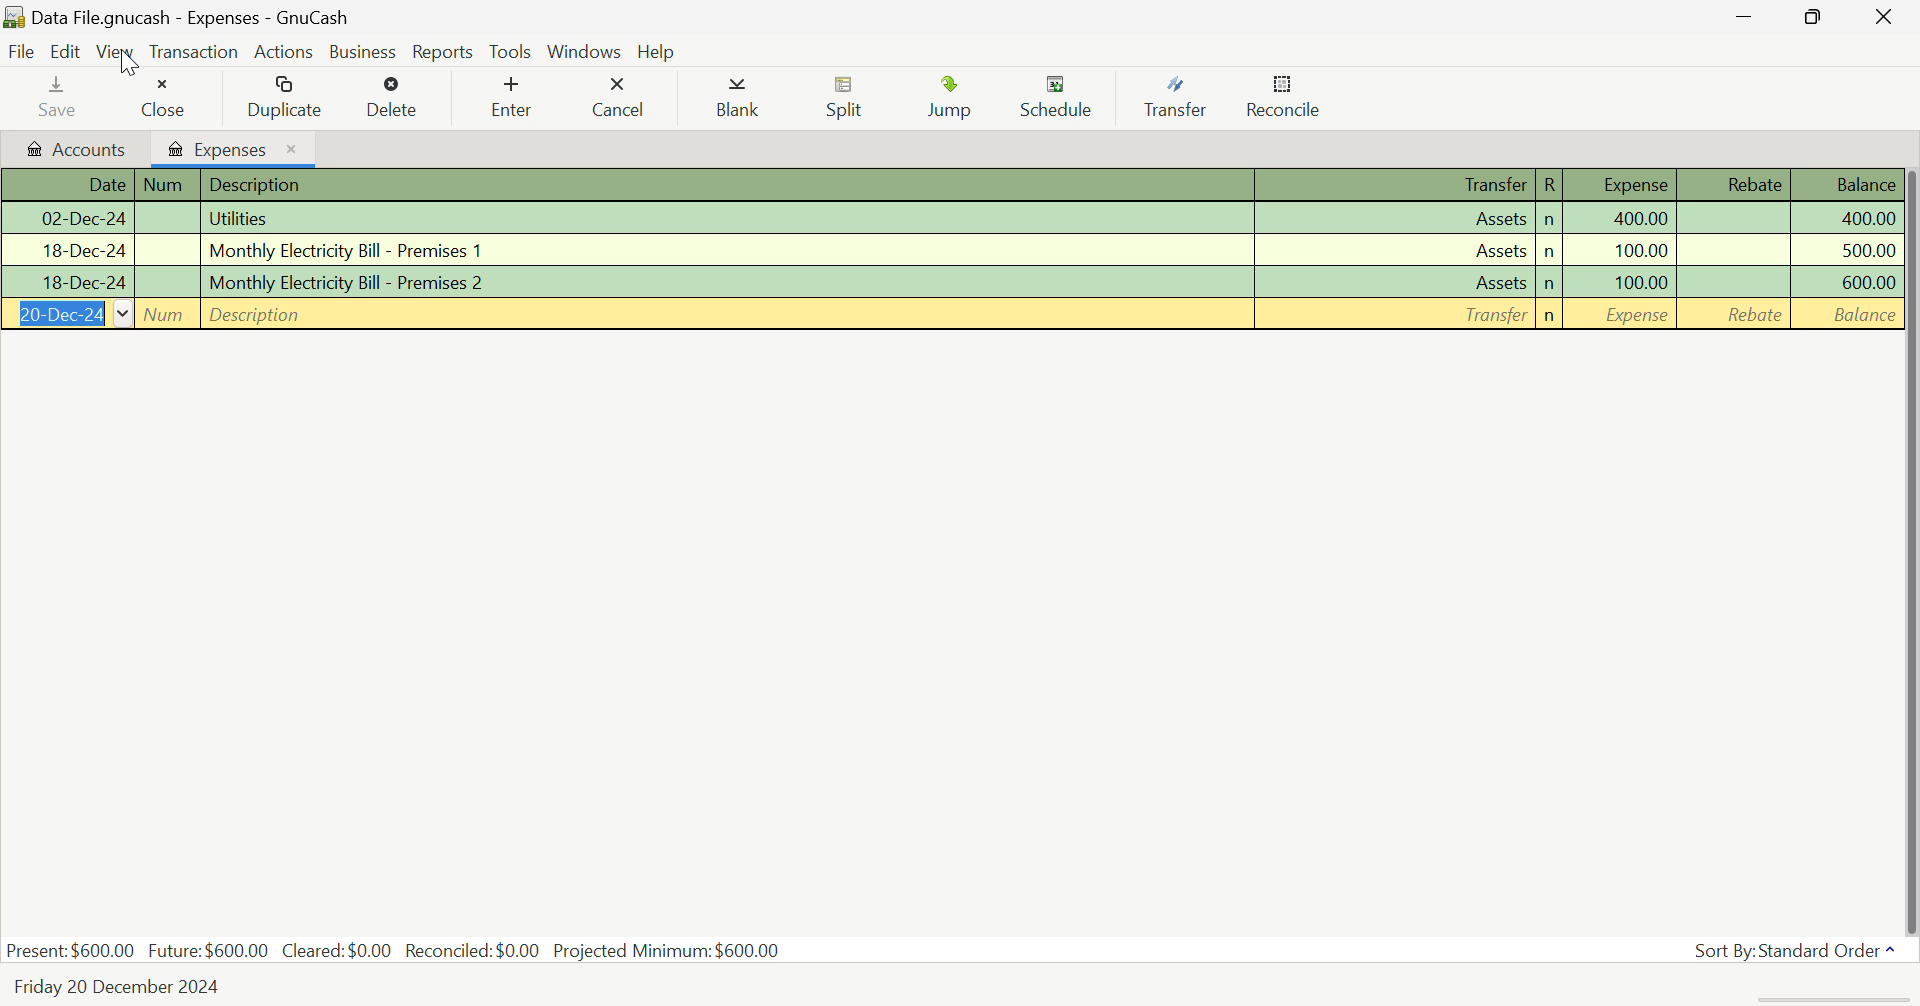  I want to click on Save, so click(60, 98).